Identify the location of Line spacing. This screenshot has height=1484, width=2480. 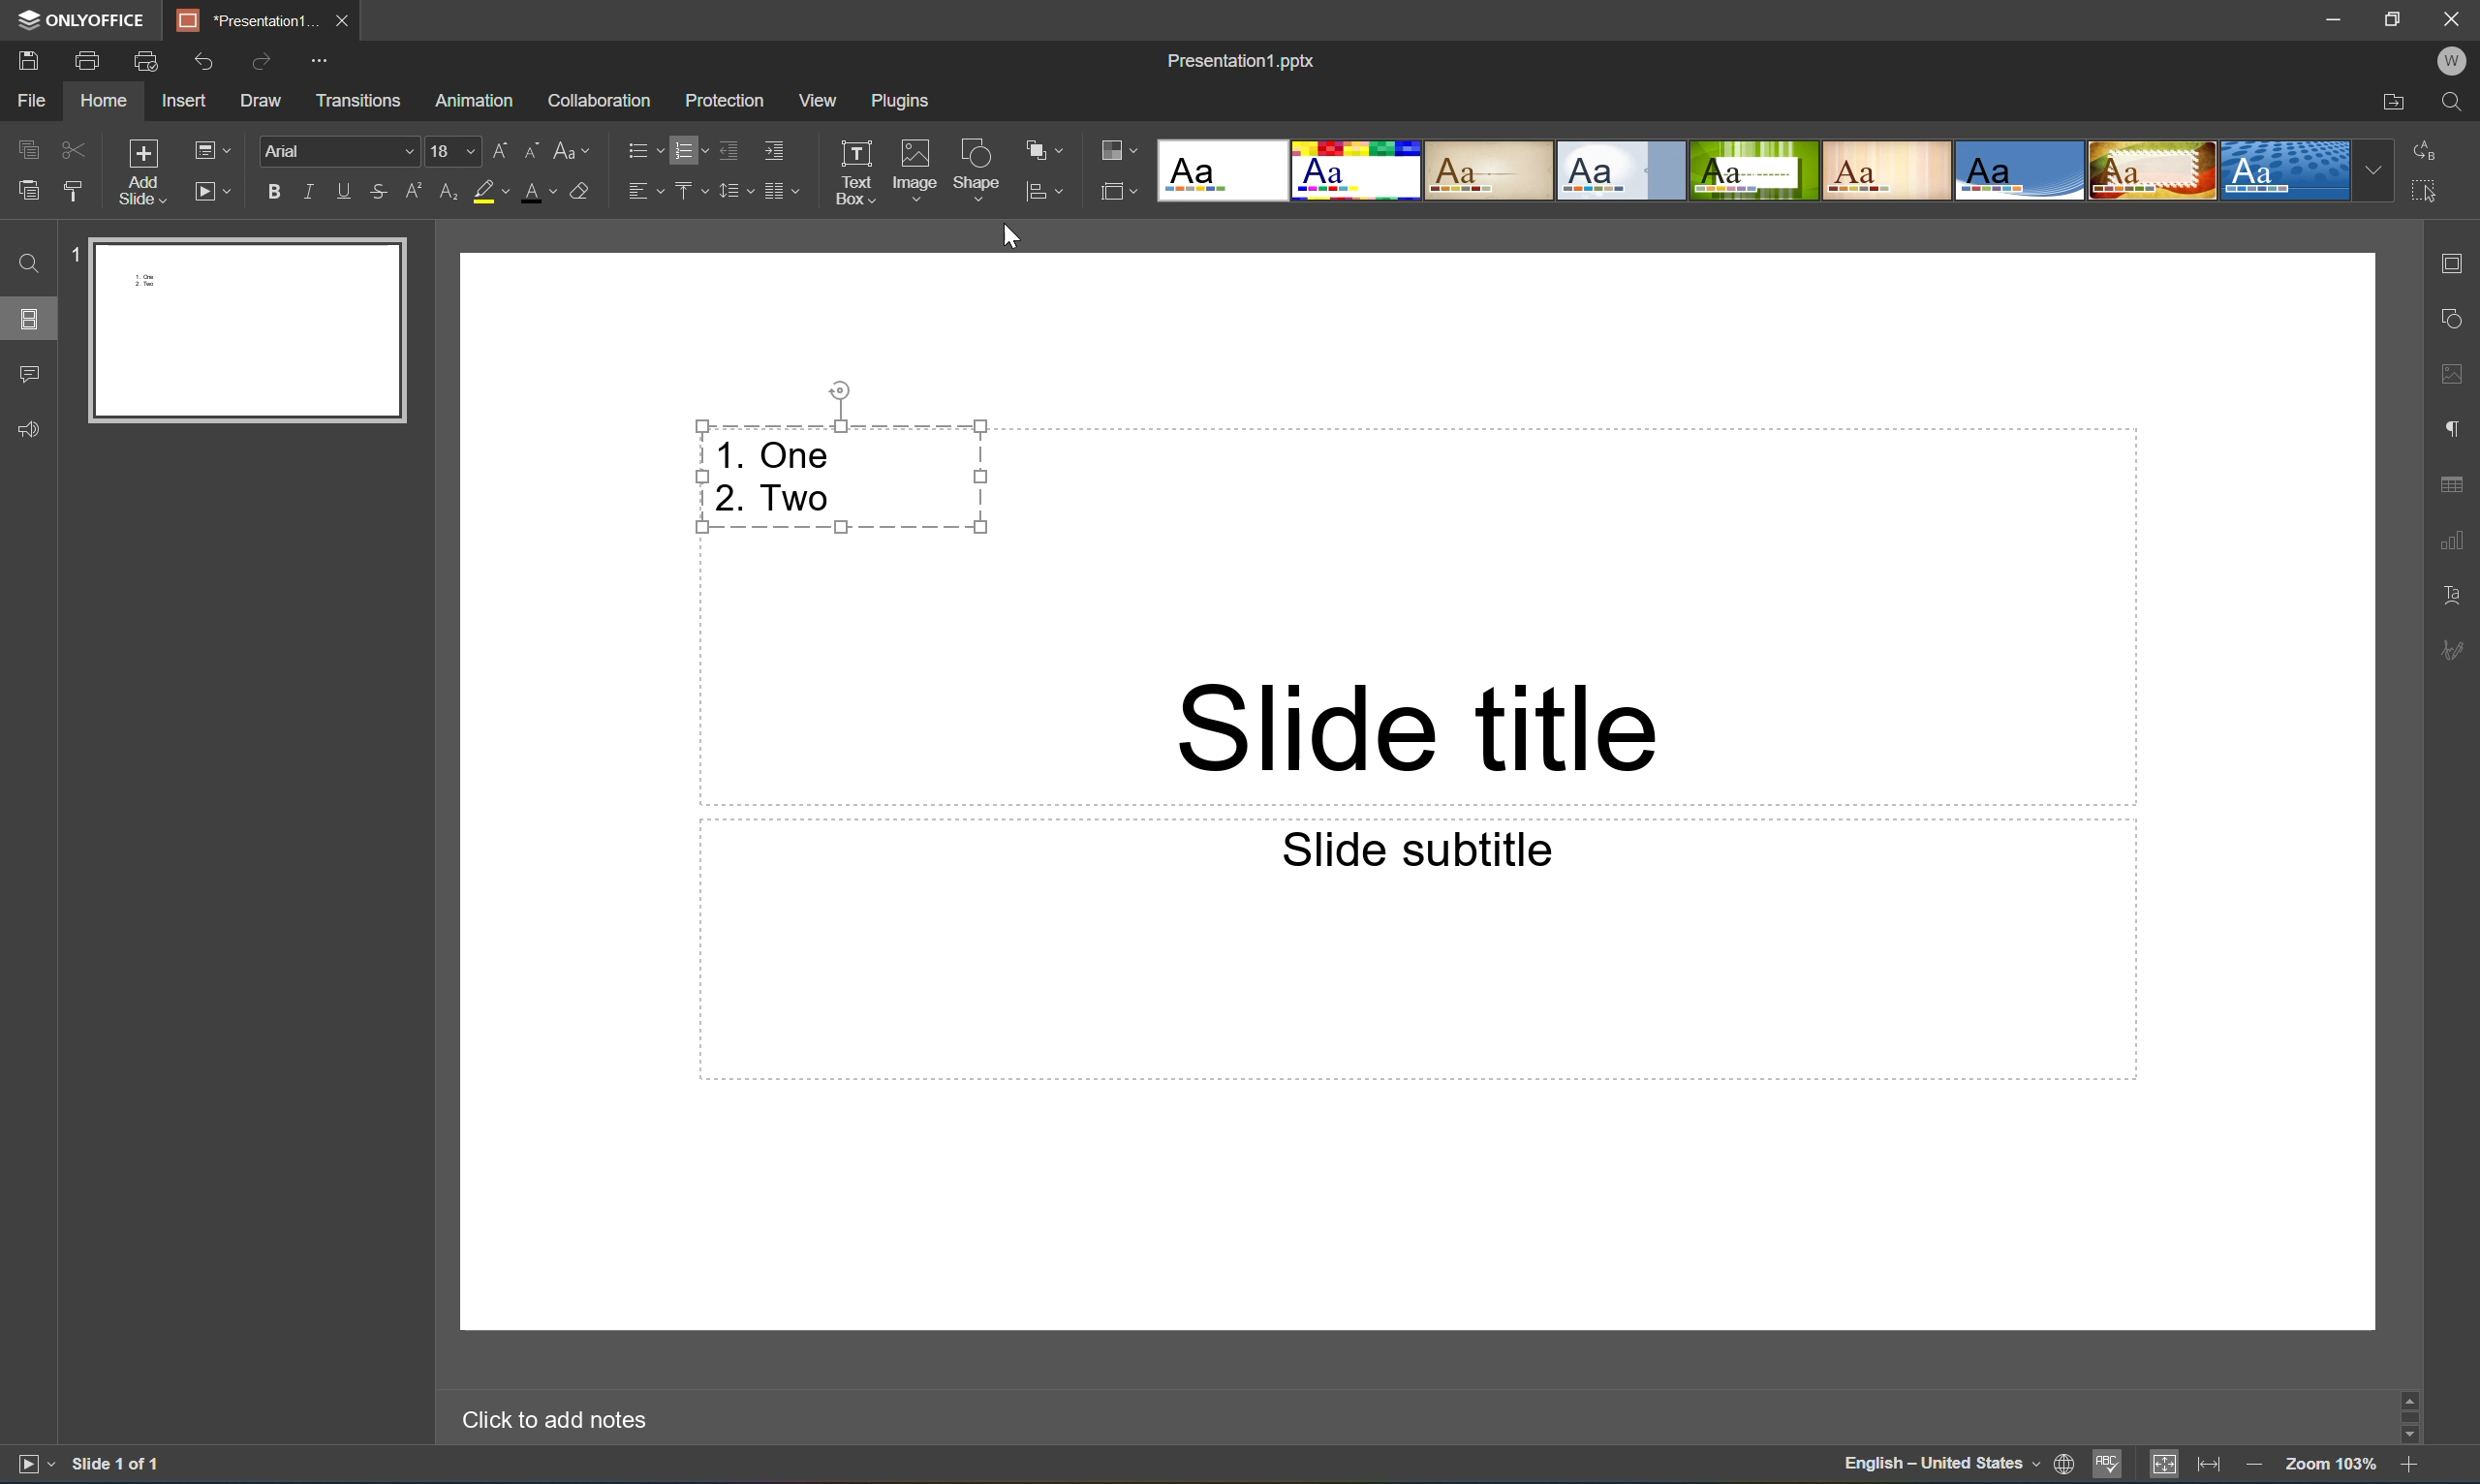
(734, 197).